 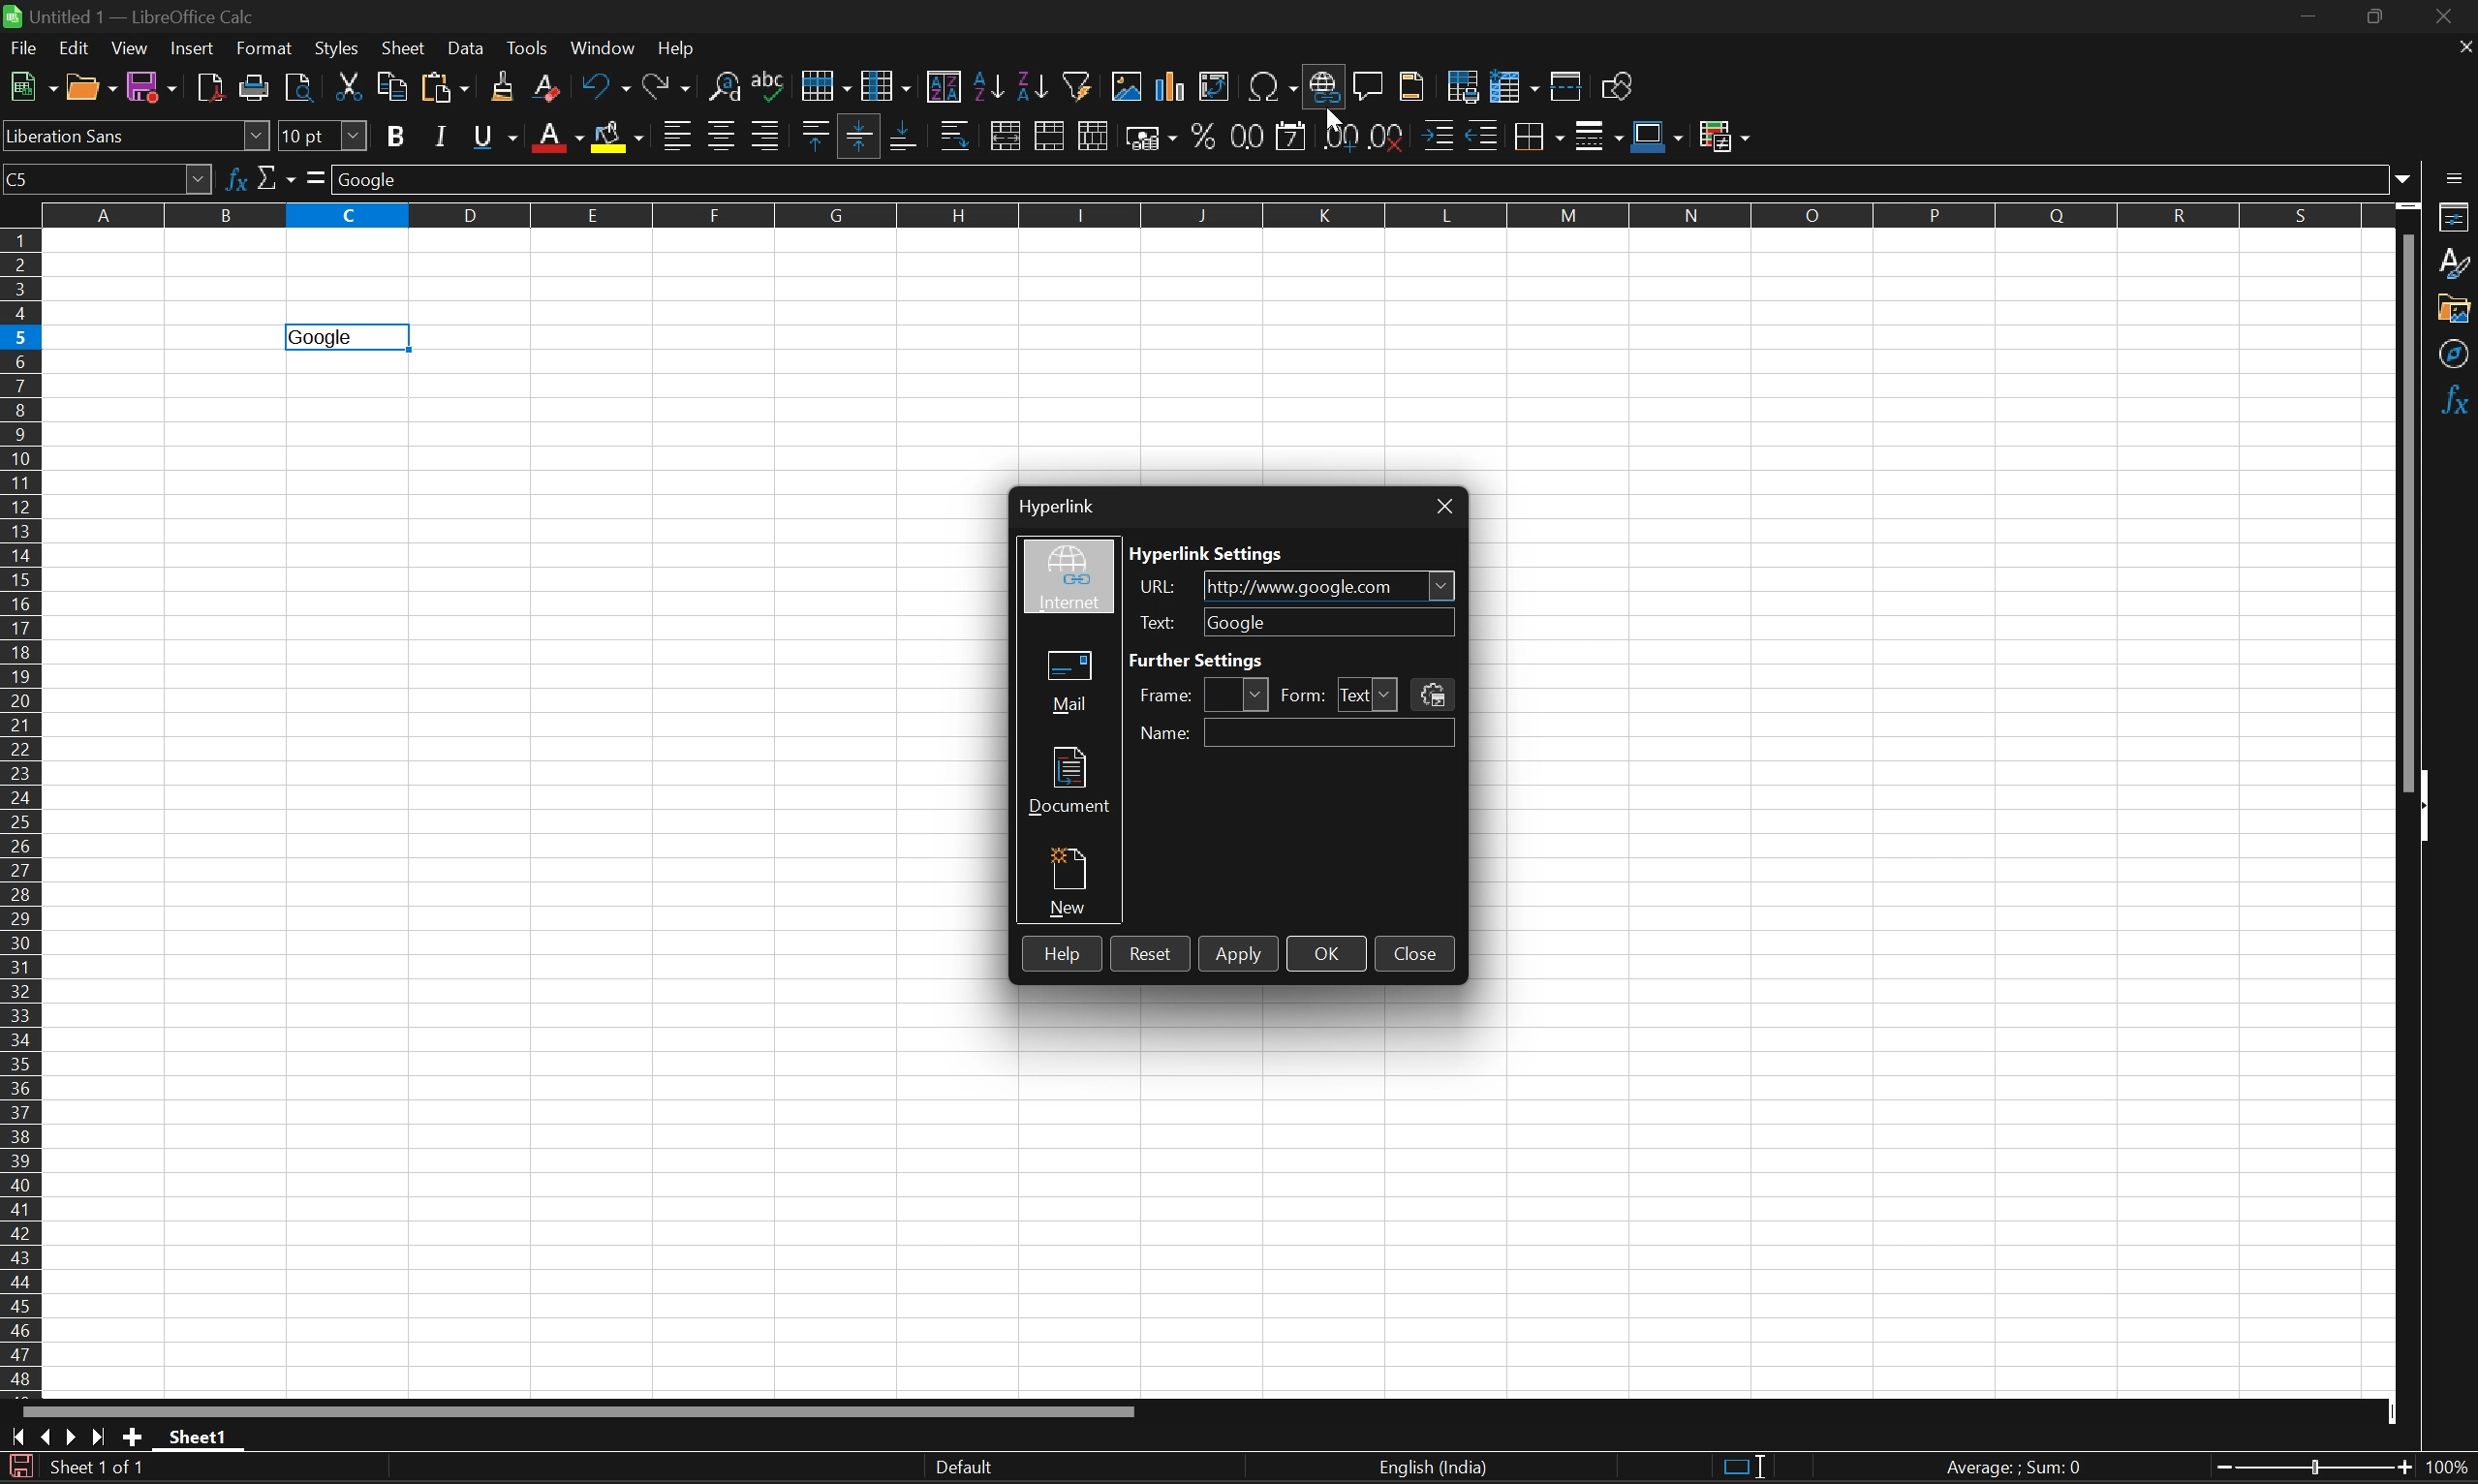 I want to click on Scroll bar, so click(x=2407, y=509).